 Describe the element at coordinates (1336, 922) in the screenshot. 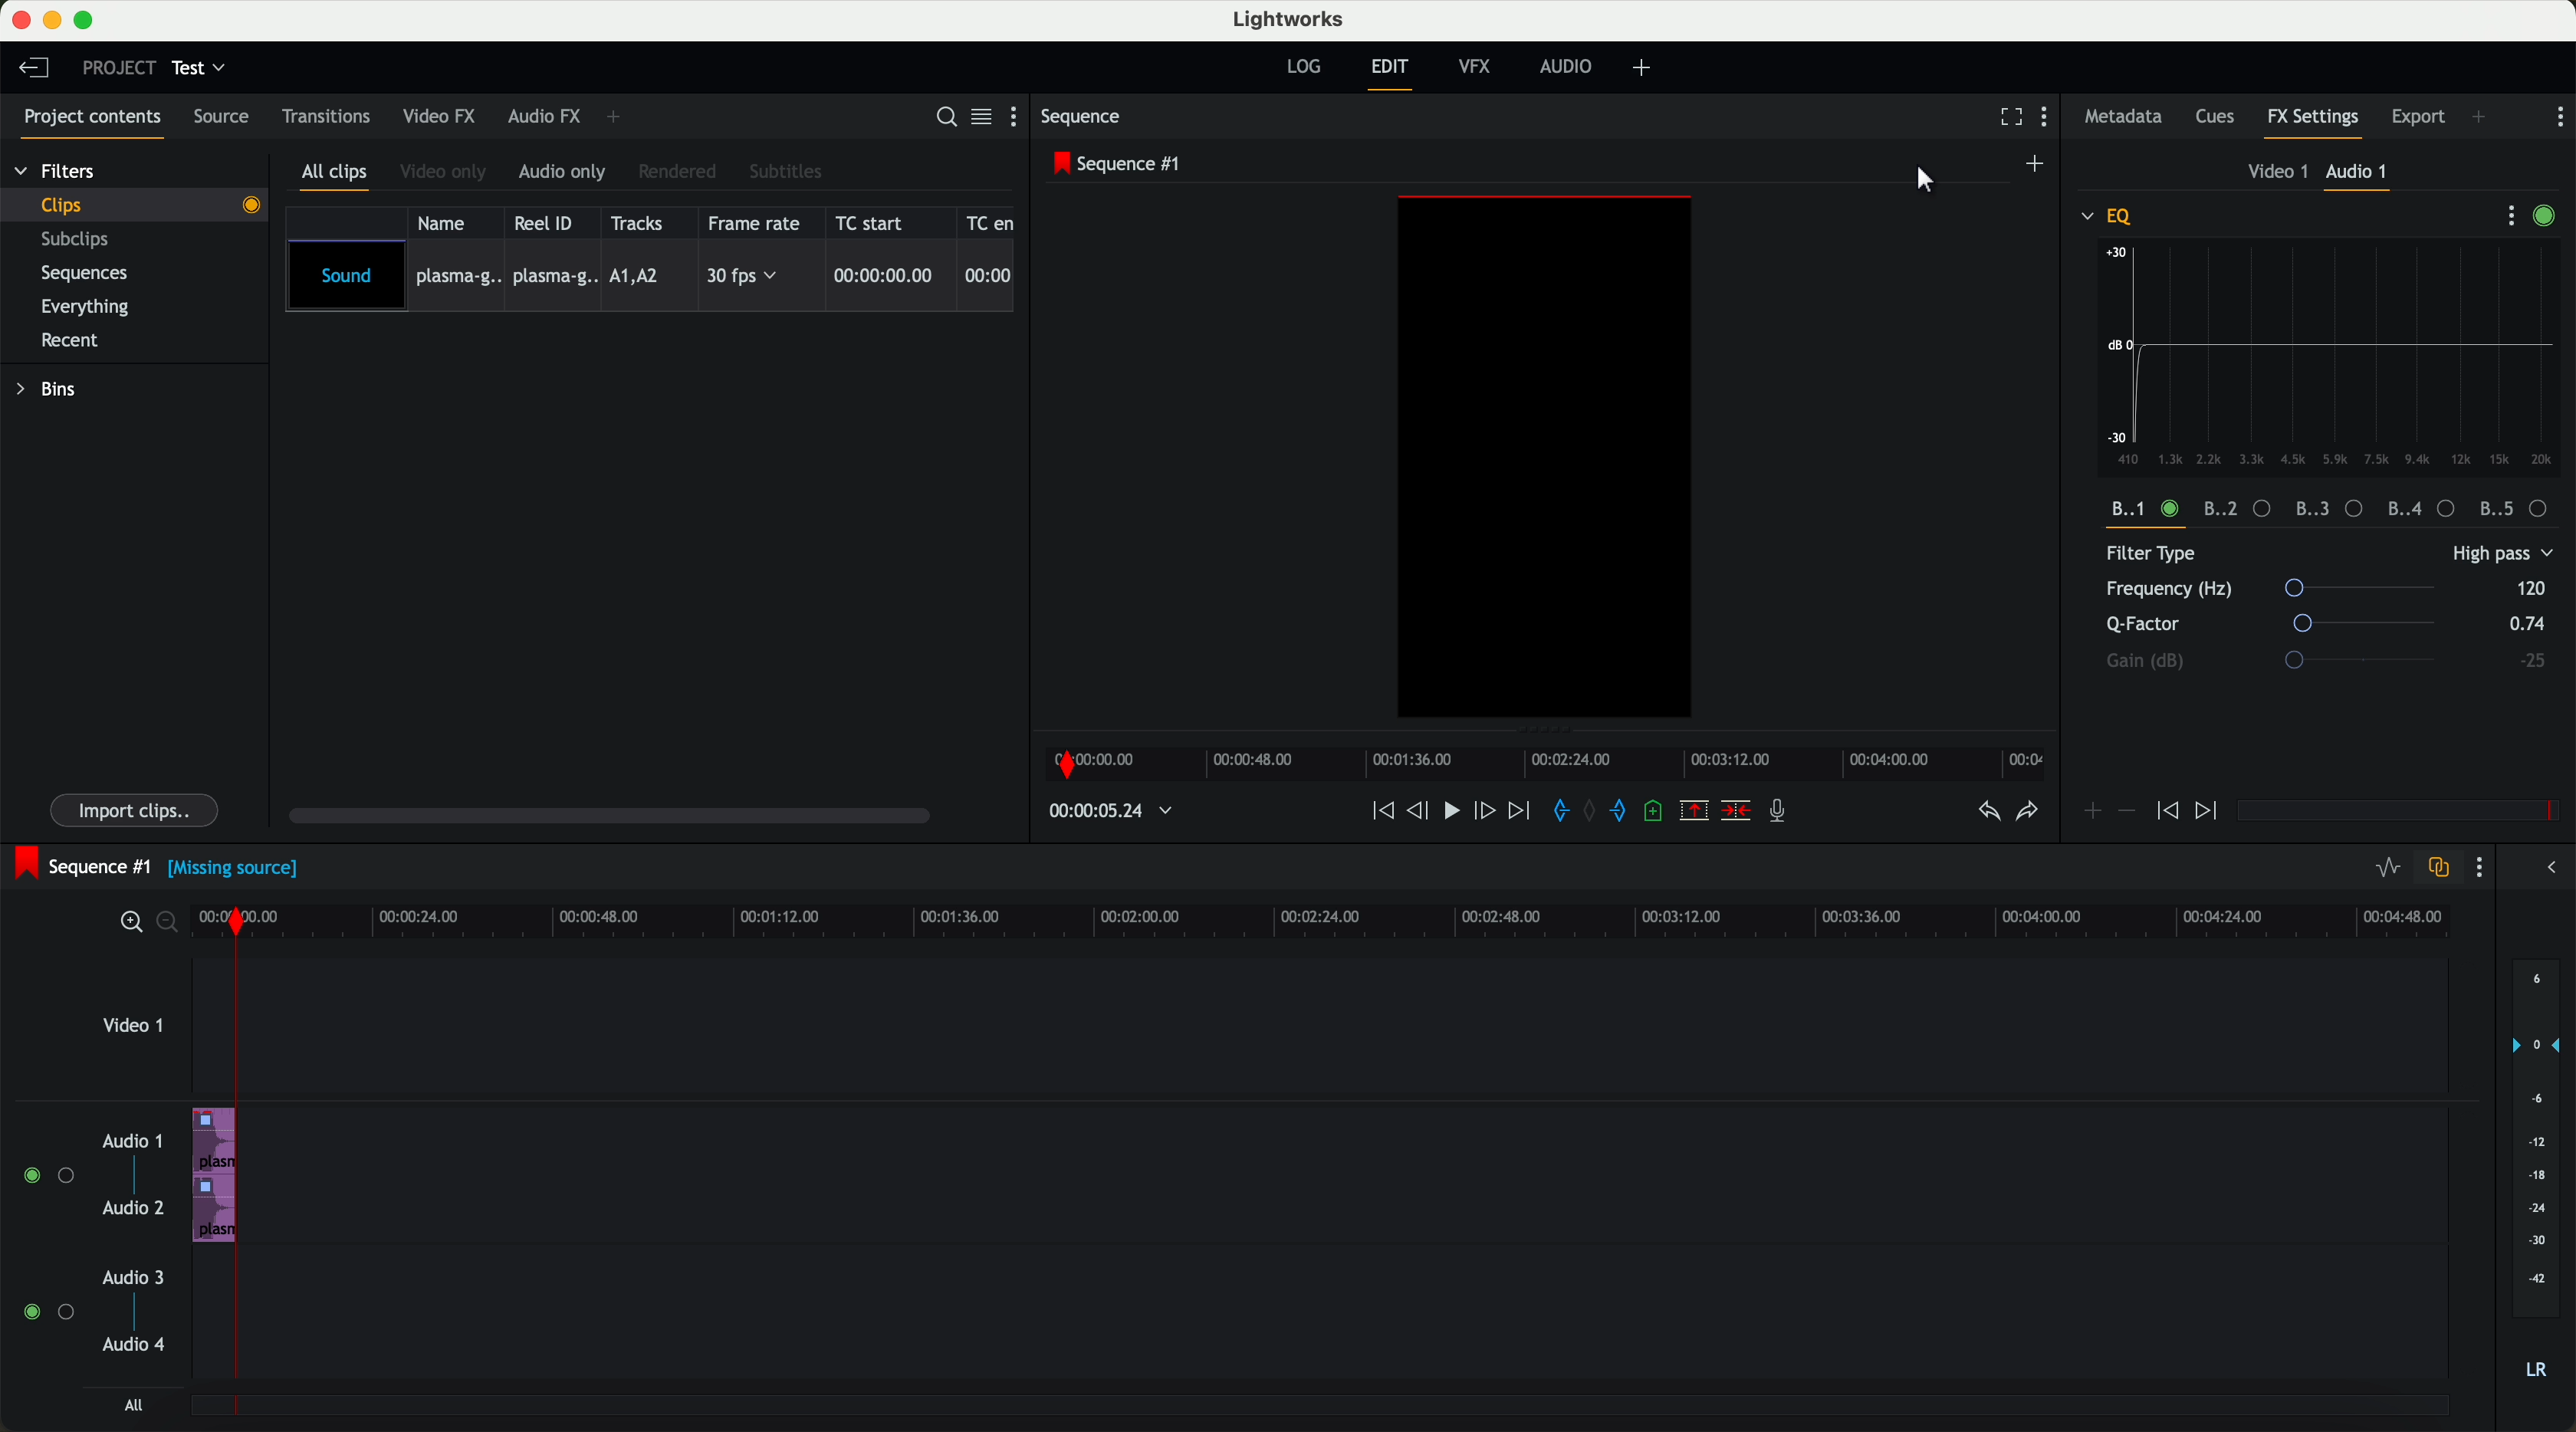

I see `timeline` at that location.